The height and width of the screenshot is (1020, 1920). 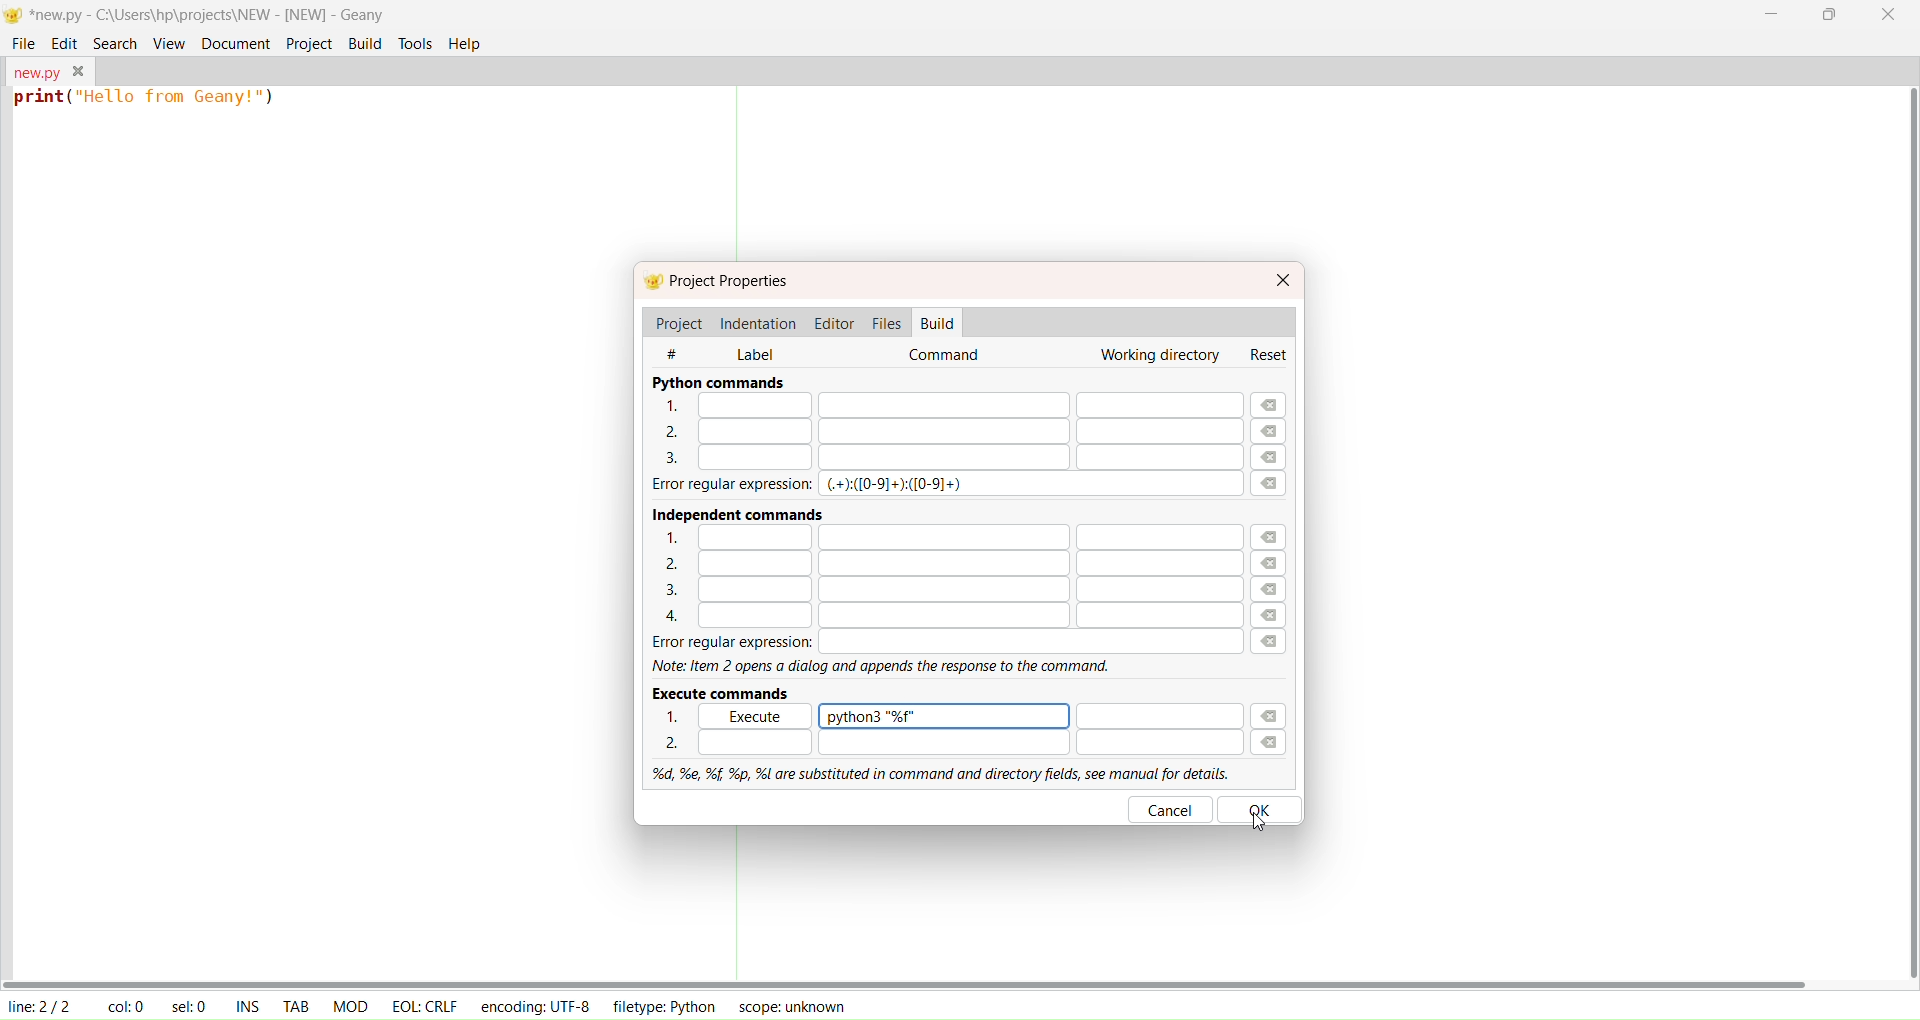 I want to click on instruction, so click(x=886, y=667).